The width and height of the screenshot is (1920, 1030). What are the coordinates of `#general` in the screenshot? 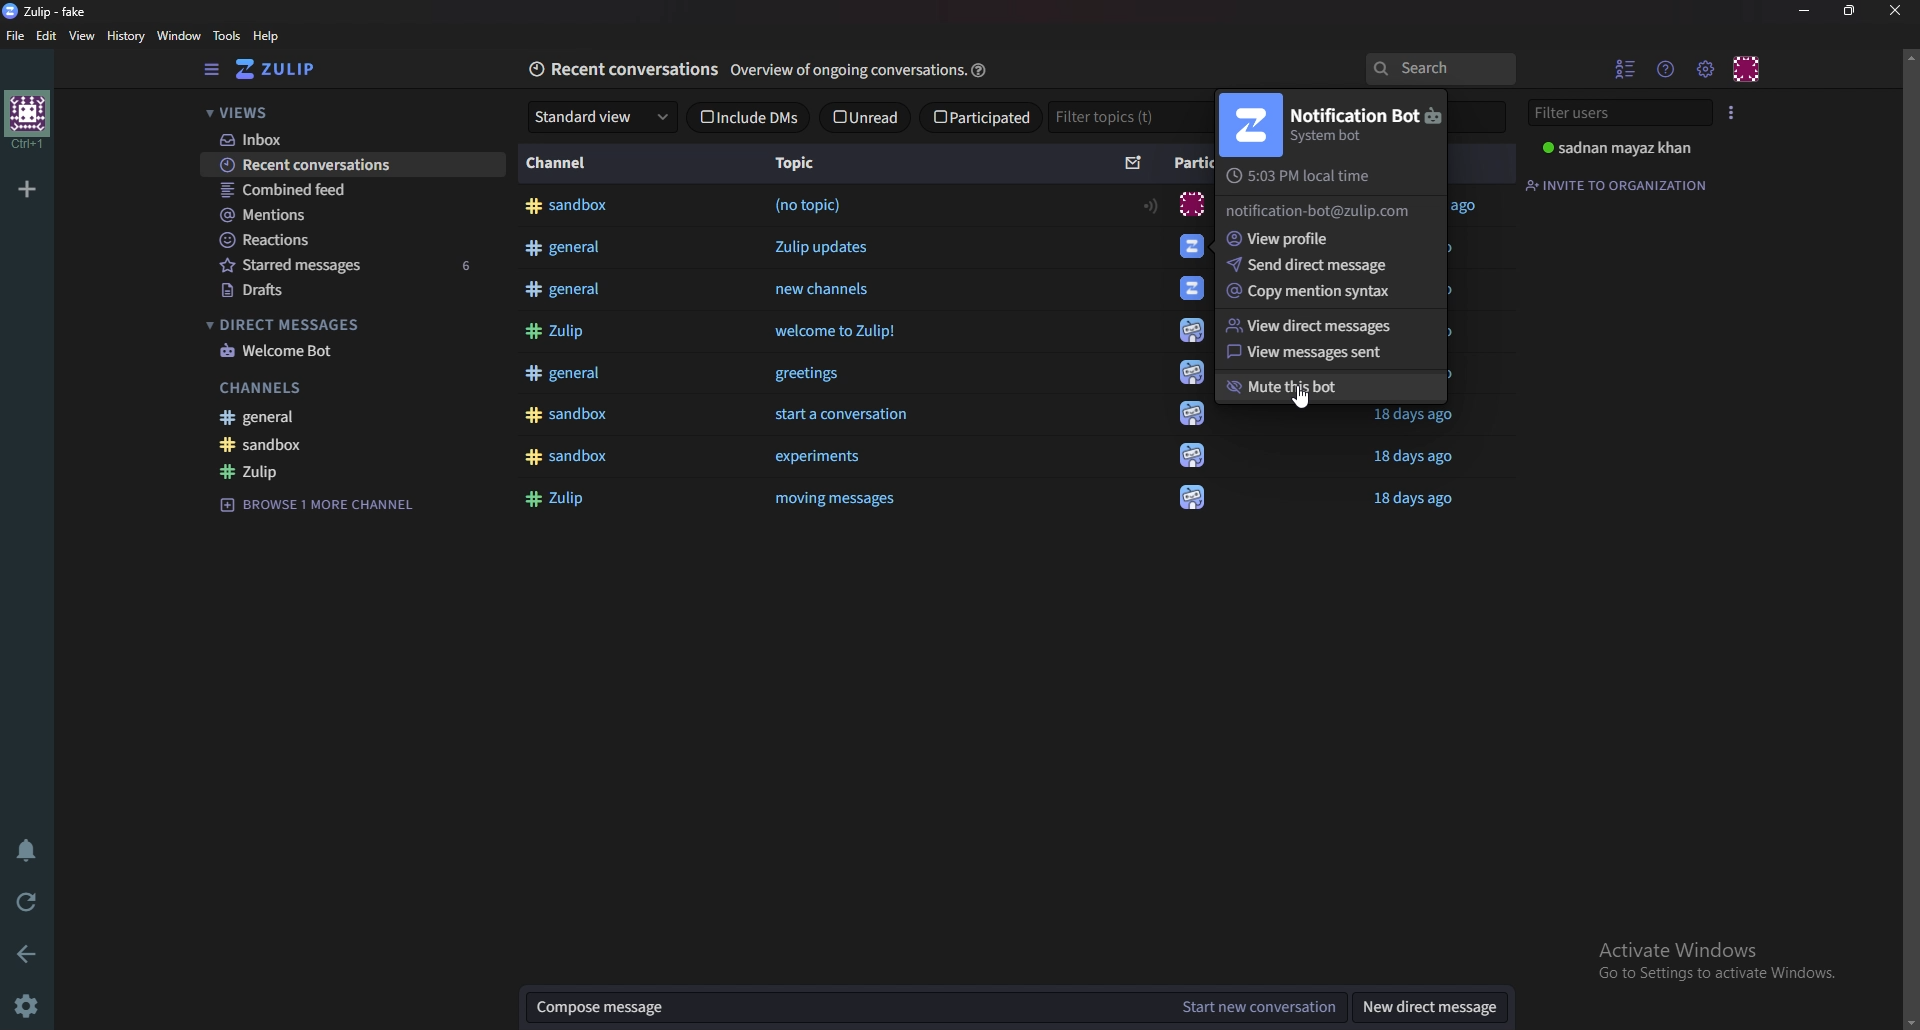 It's located at (569, 289).